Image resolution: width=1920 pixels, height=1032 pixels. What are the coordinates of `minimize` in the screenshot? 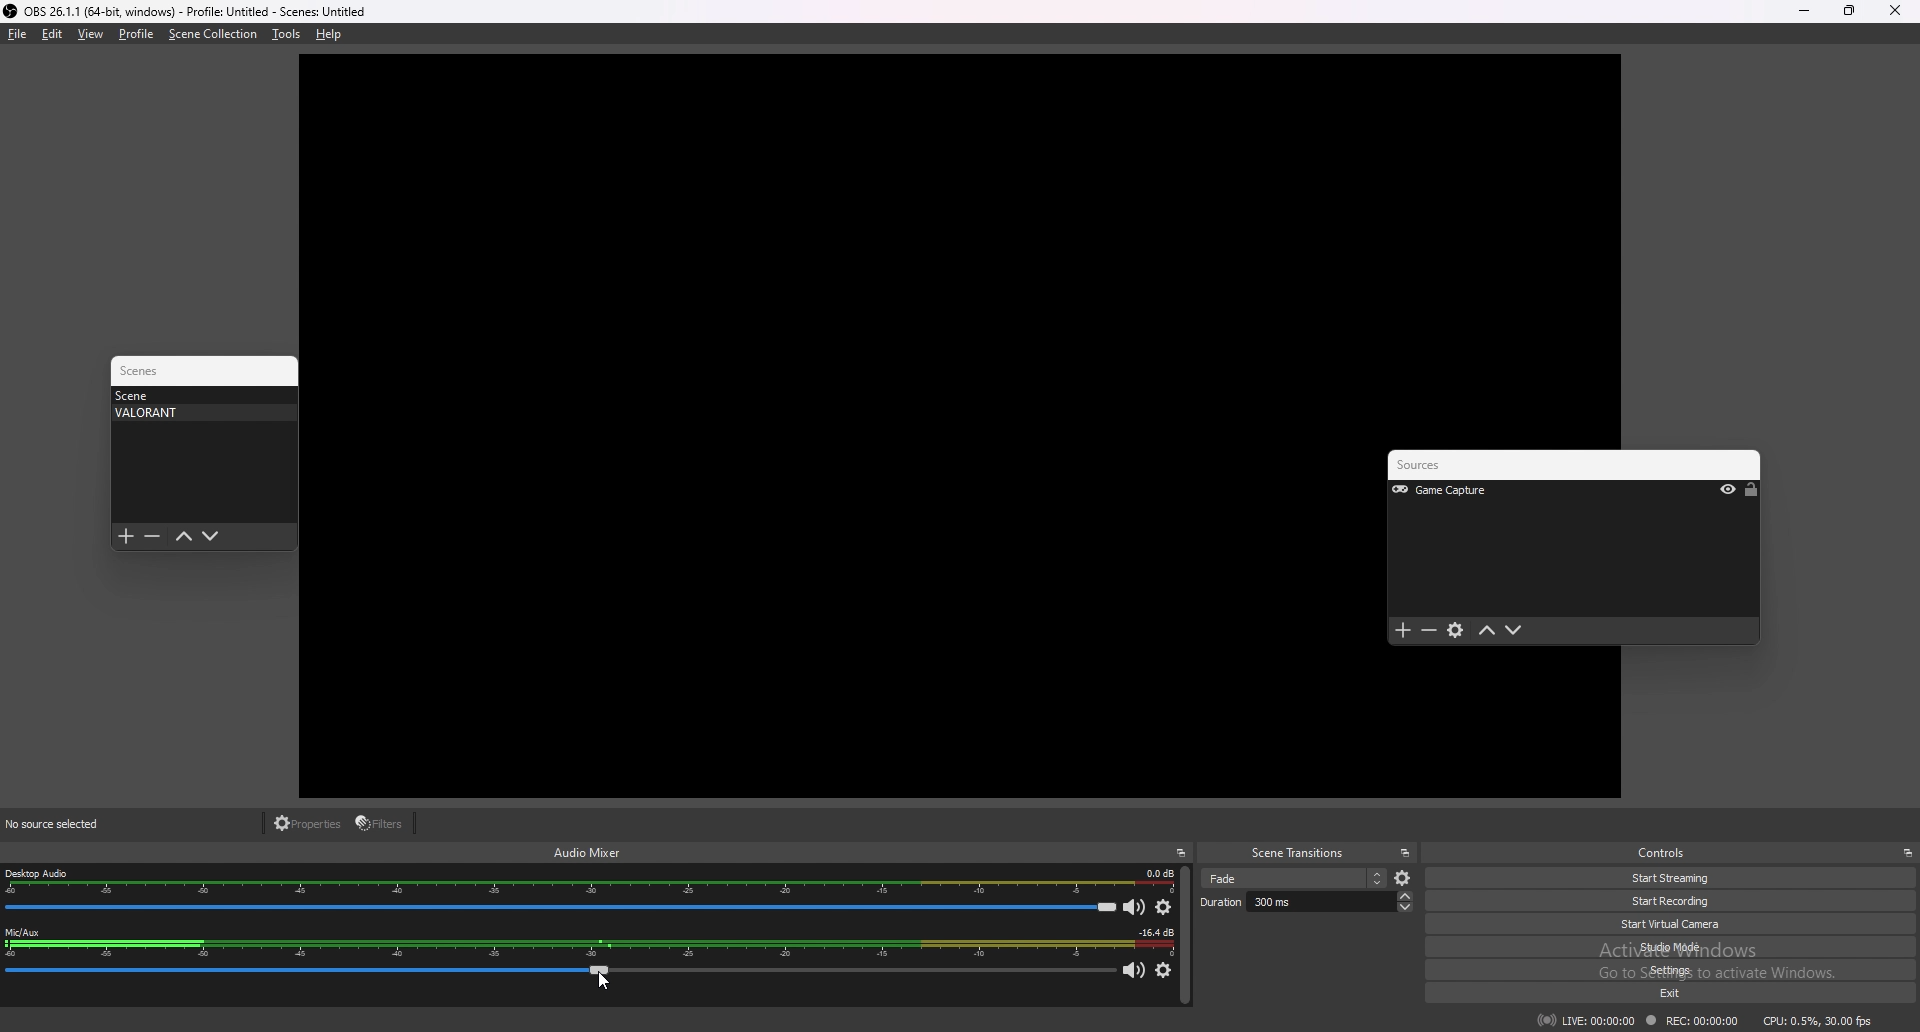 It's located at (1803, 11).